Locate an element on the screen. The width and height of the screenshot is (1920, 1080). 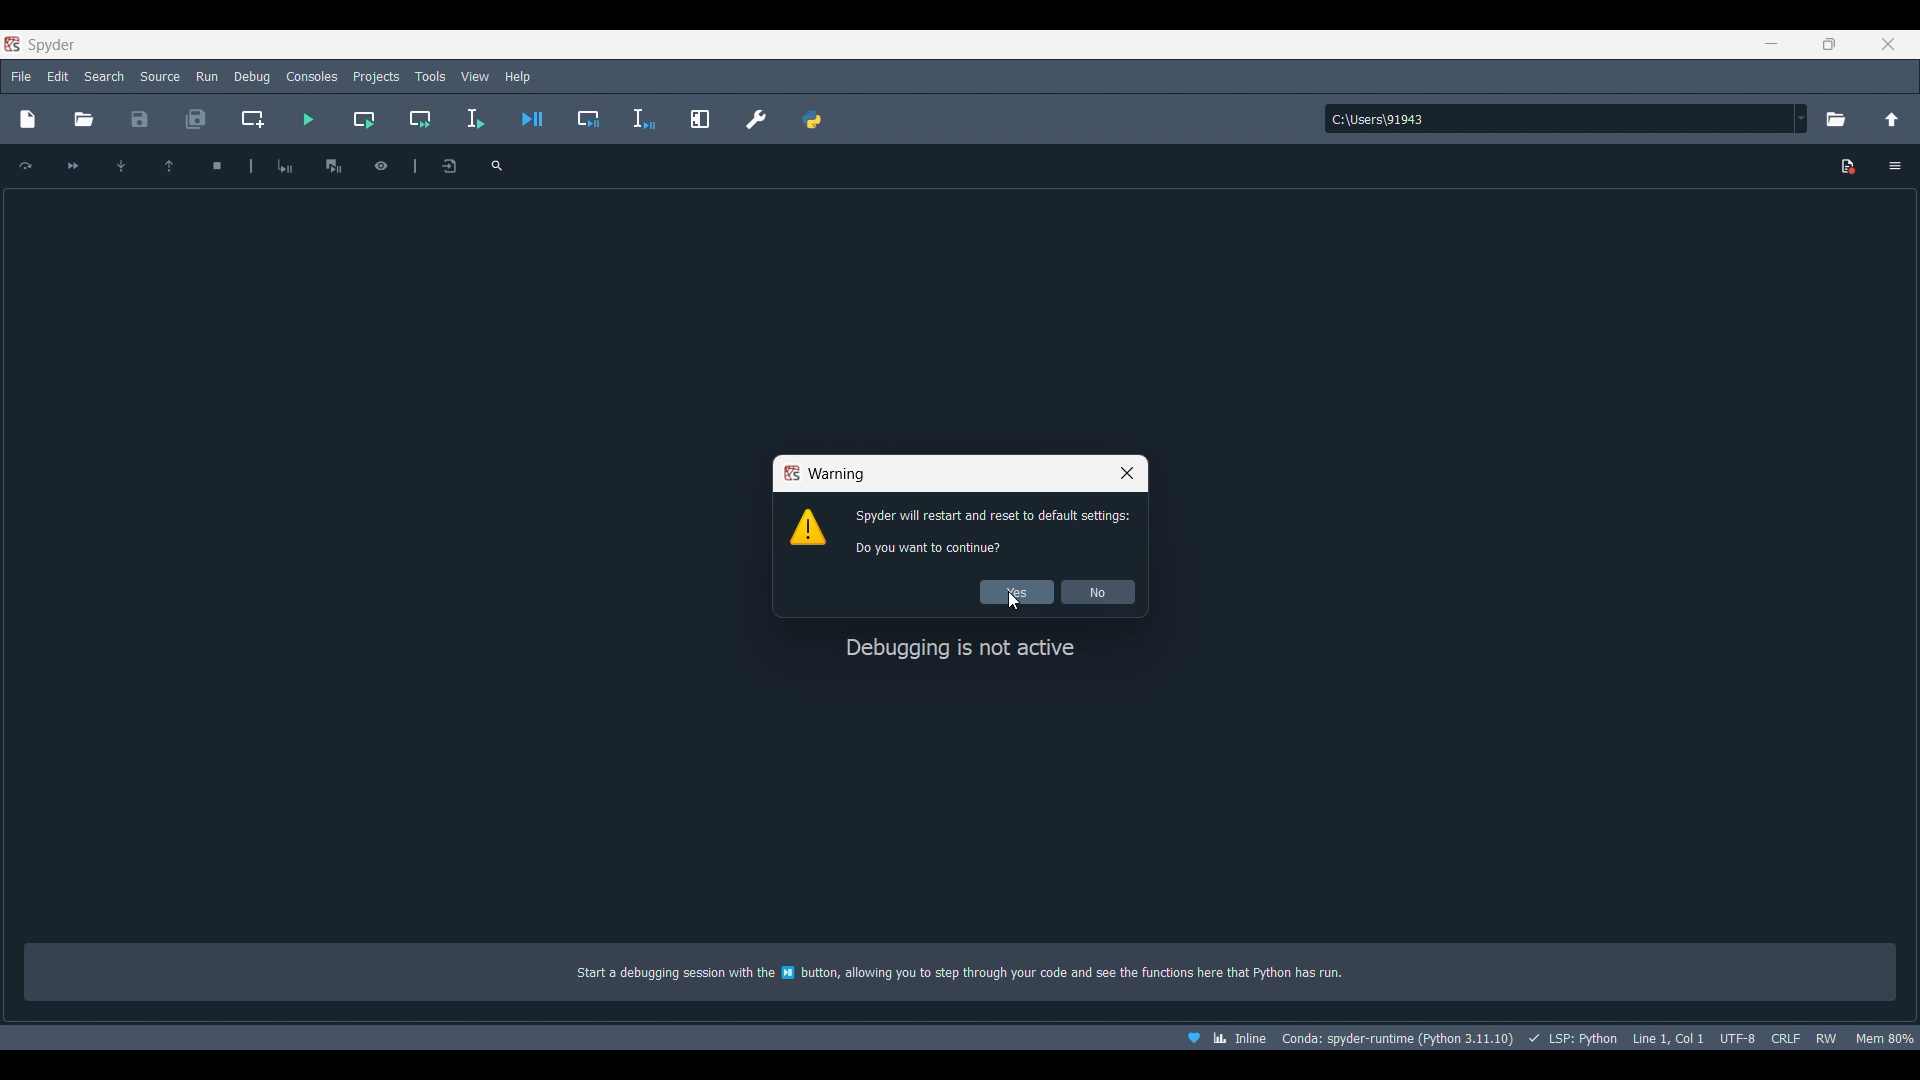
Software logo and name is located at coordinates (41, 44).